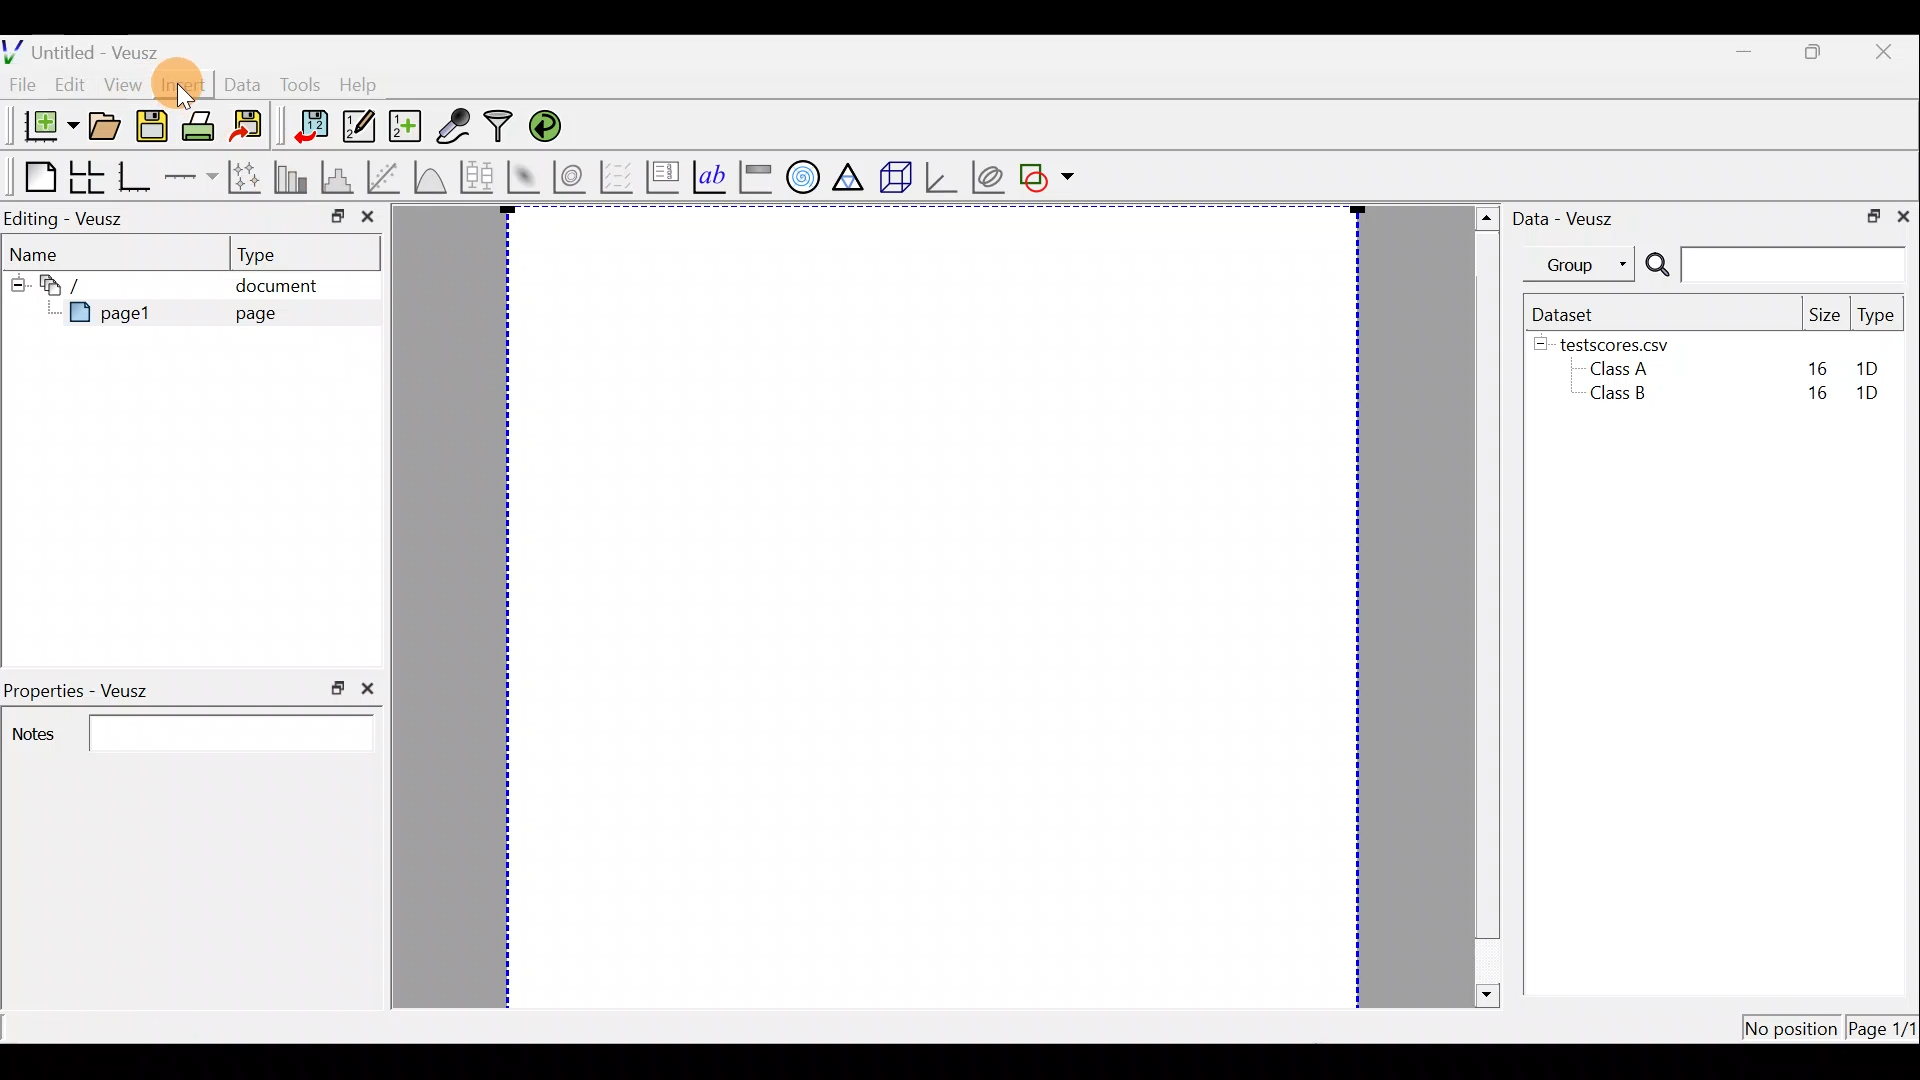  I want to click on page, so click(268, 316).